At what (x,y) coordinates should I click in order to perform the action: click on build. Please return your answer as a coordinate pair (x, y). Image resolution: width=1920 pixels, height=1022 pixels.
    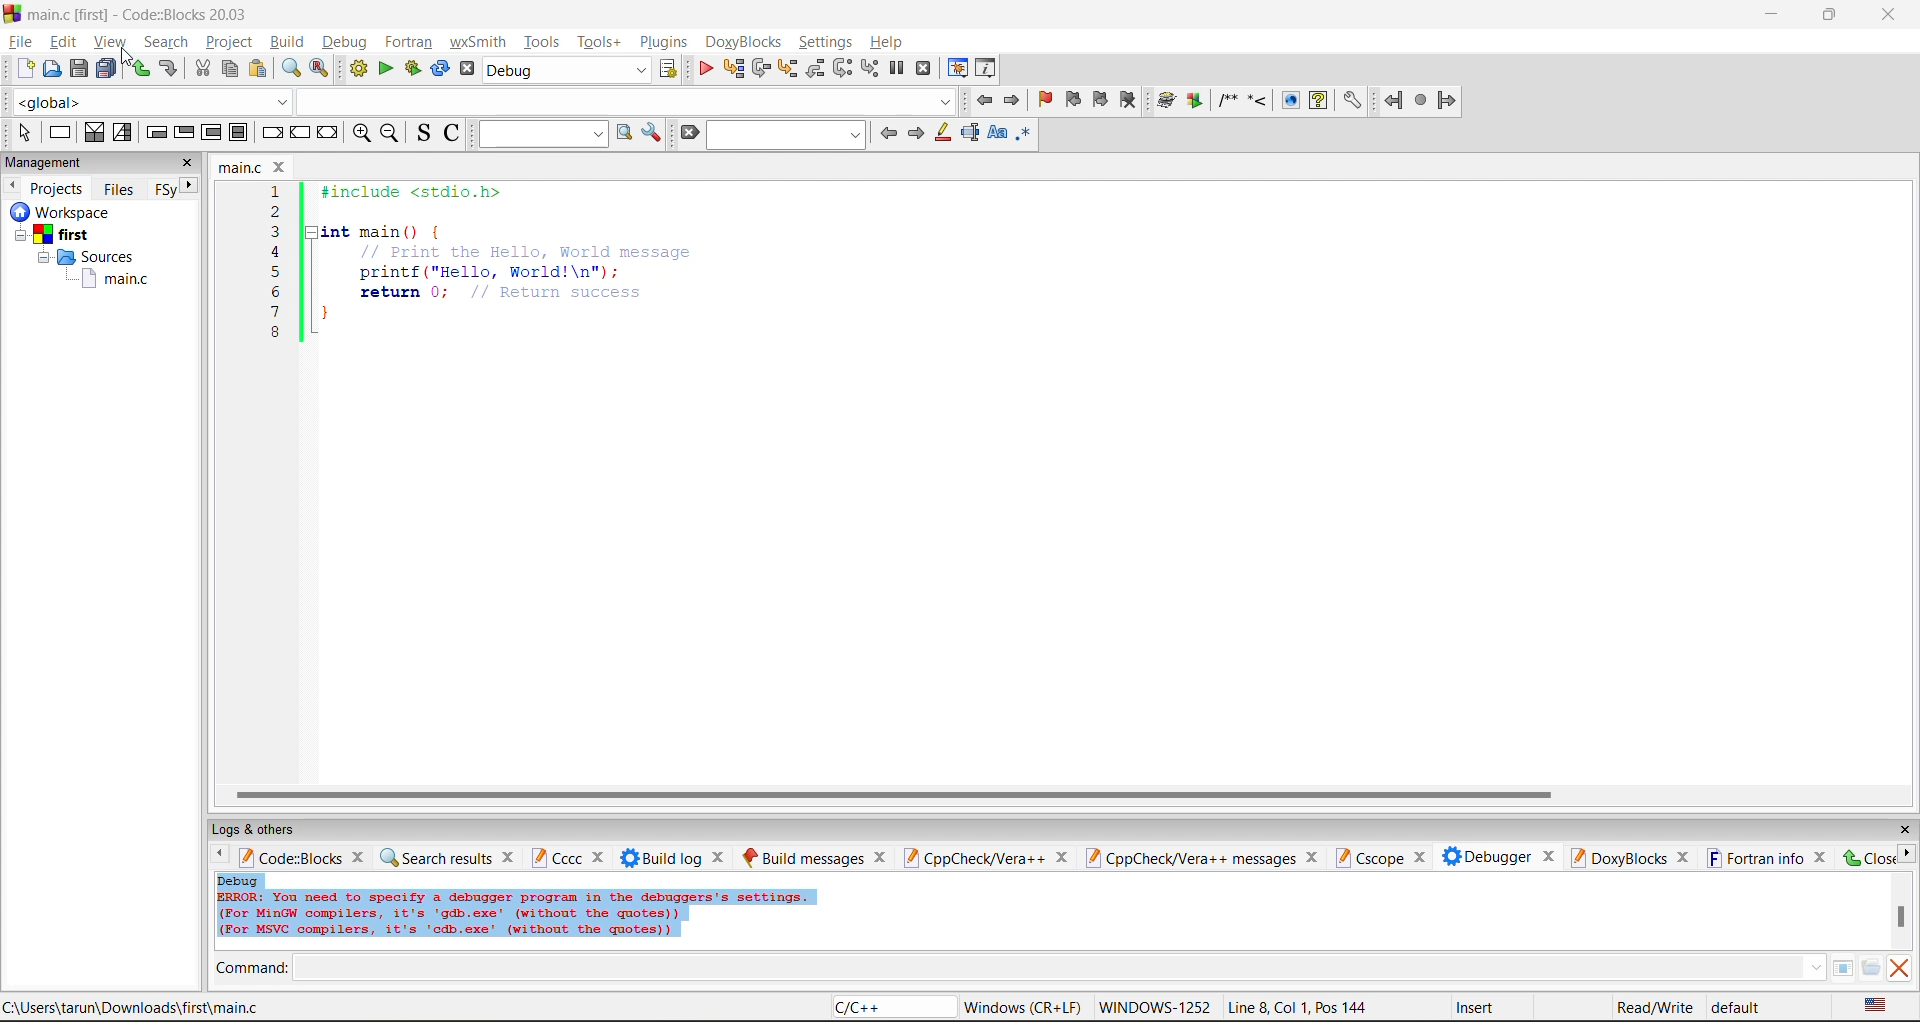
    Looking at the image, I should click on (287, 40).